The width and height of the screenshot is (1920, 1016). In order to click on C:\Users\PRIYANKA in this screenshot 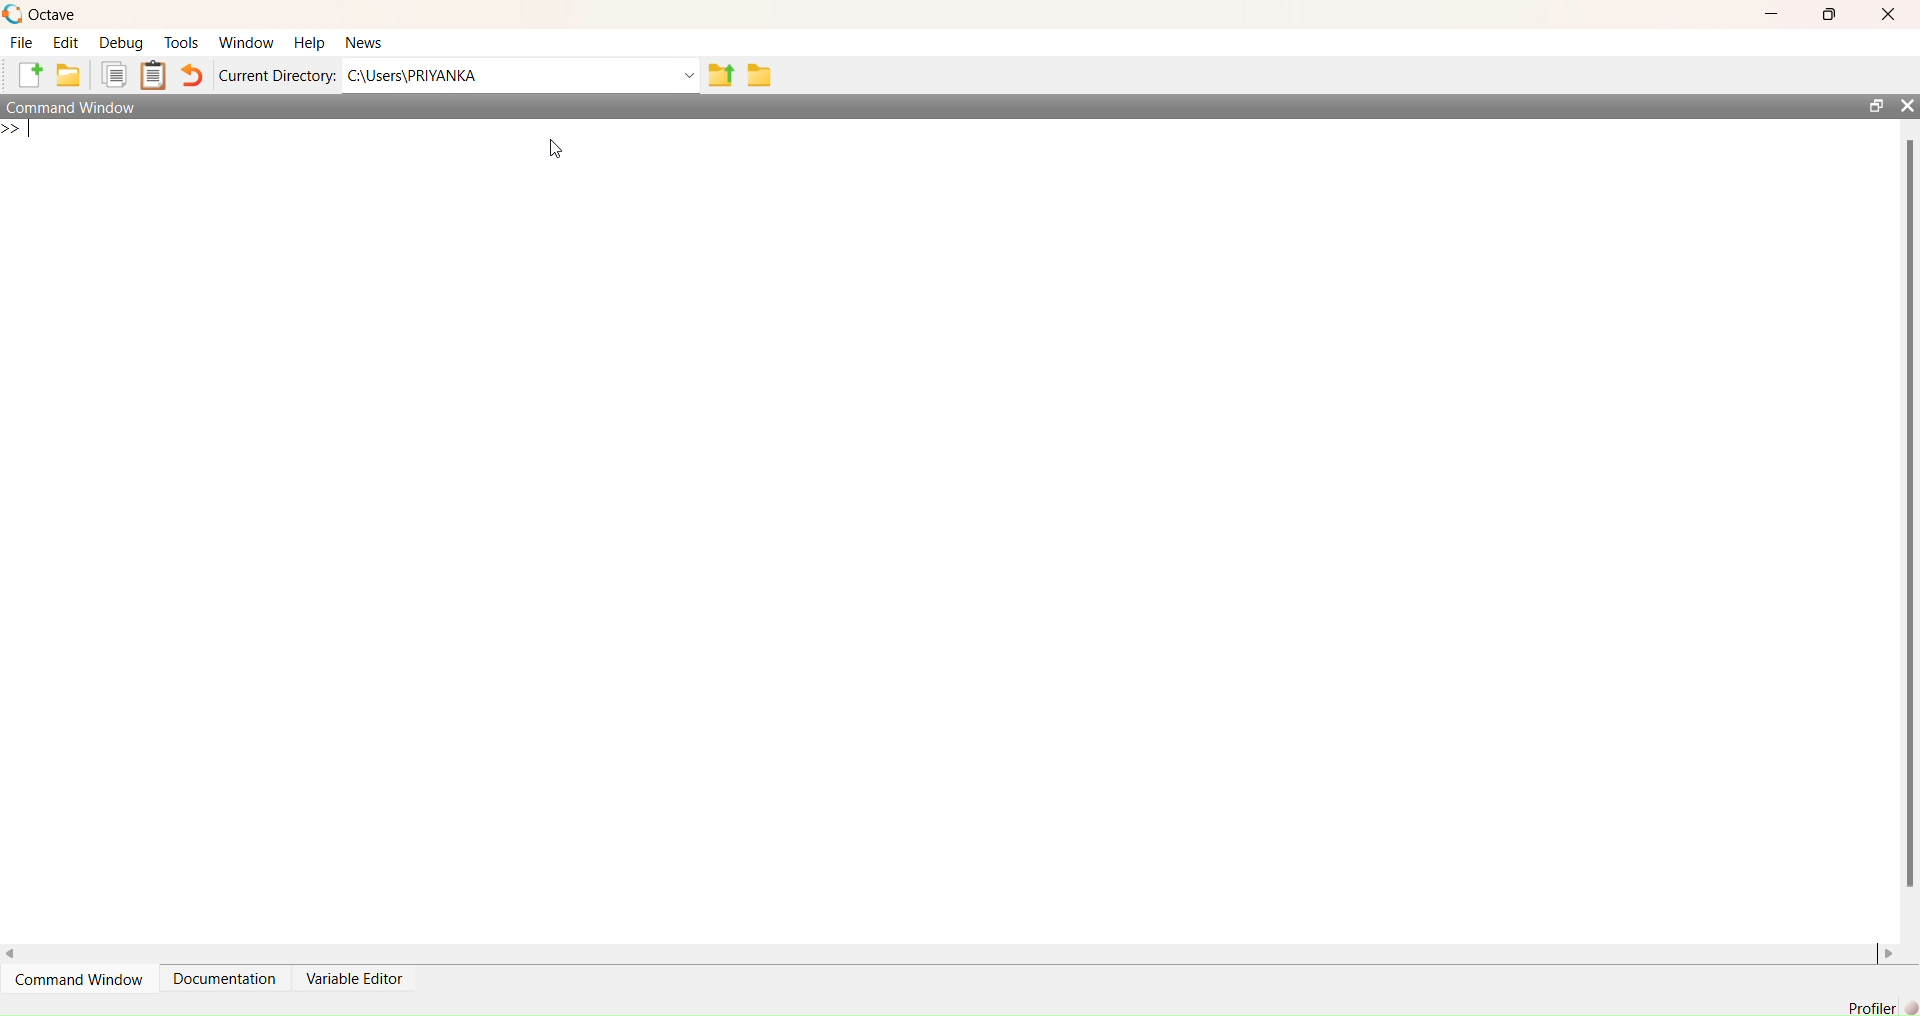, I will do `click(417, 75)`.